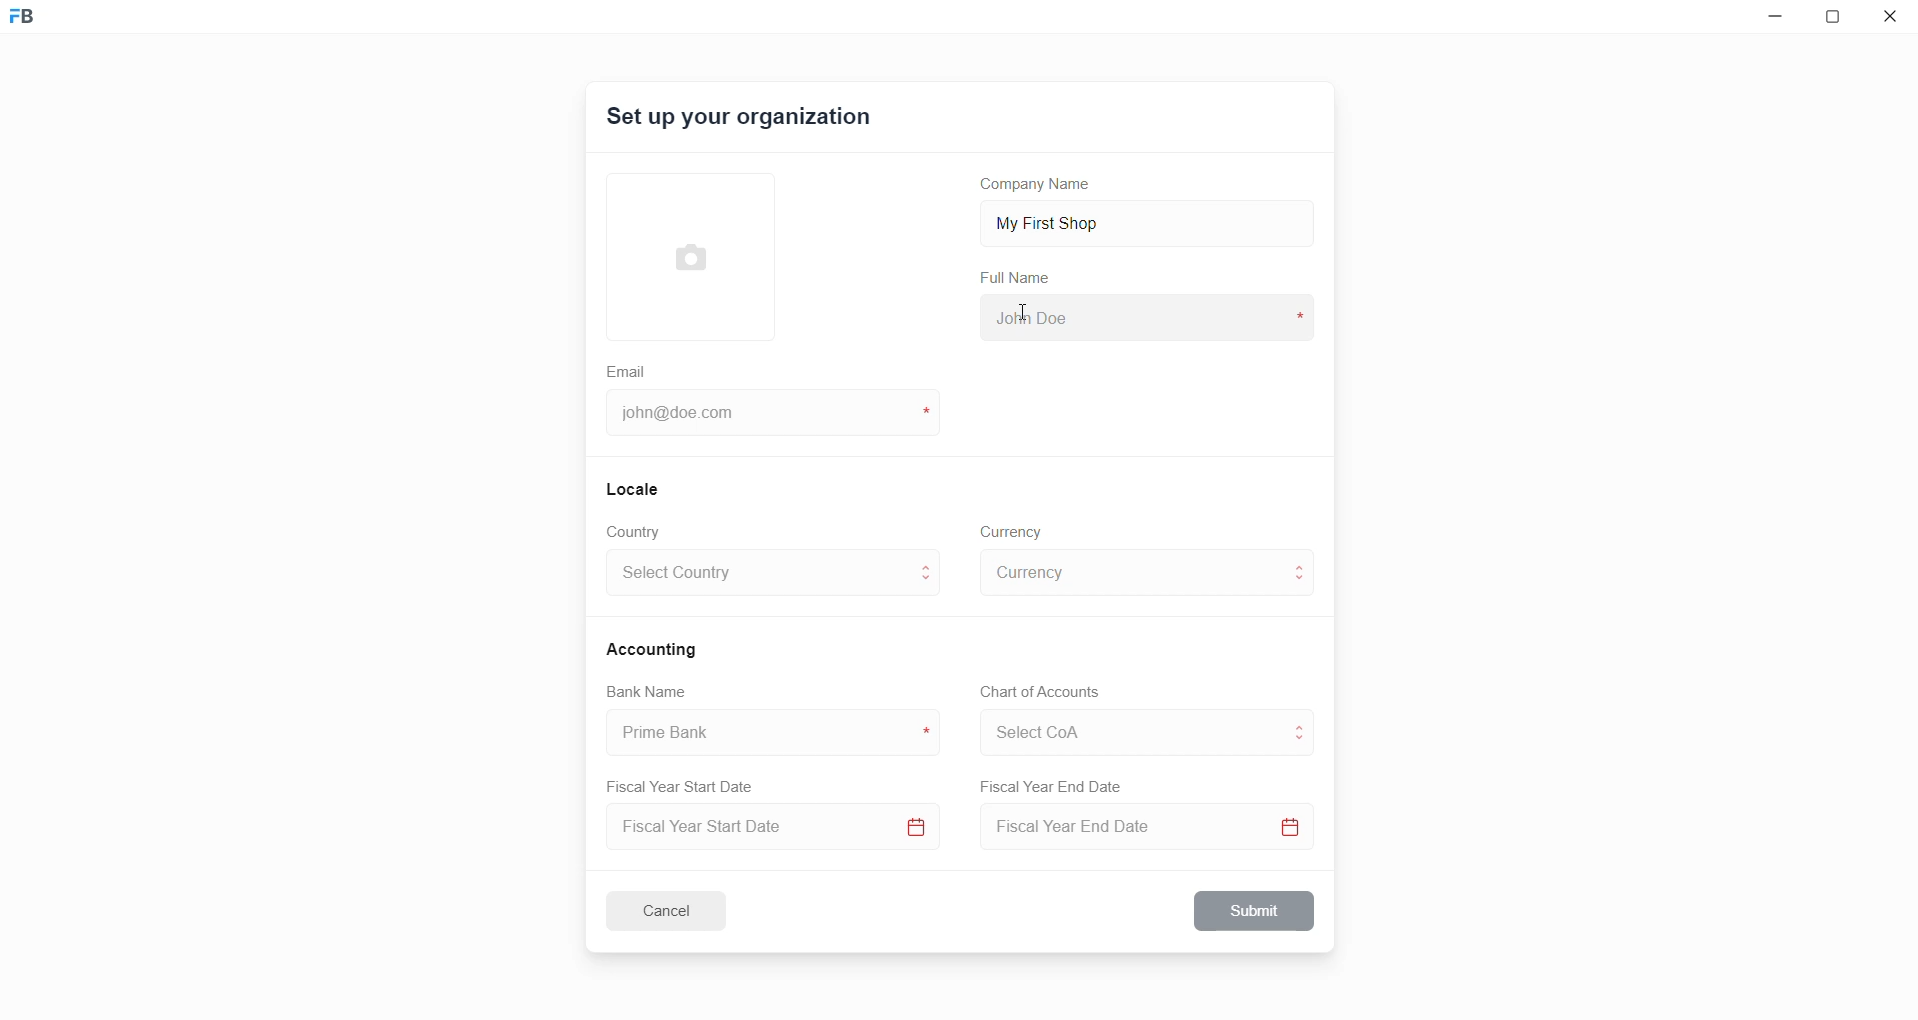  Describe the element at coordinates (1304, 583) in the screenshot. I see `move to below currency` at that location.